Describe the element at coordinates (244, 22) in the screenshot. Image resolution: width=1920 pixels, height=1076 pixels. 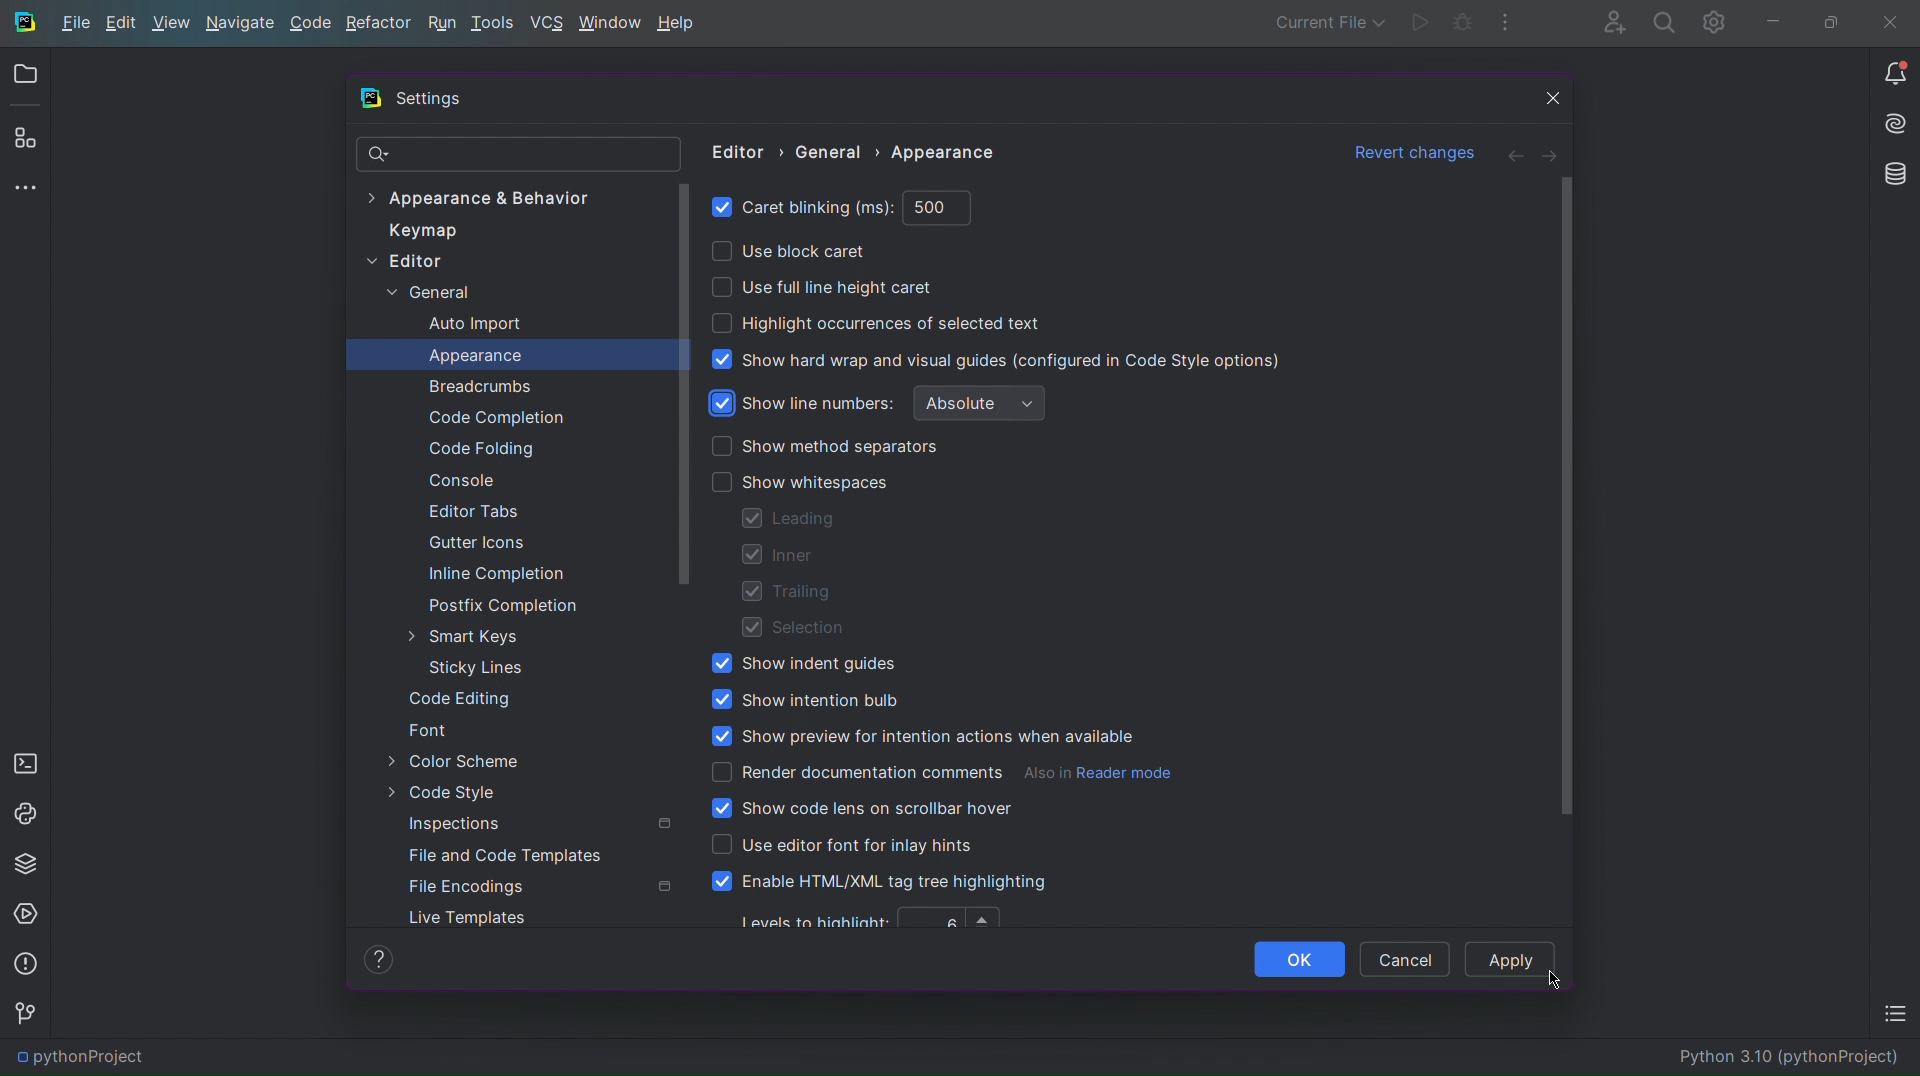
I see `Navigate` at that location.